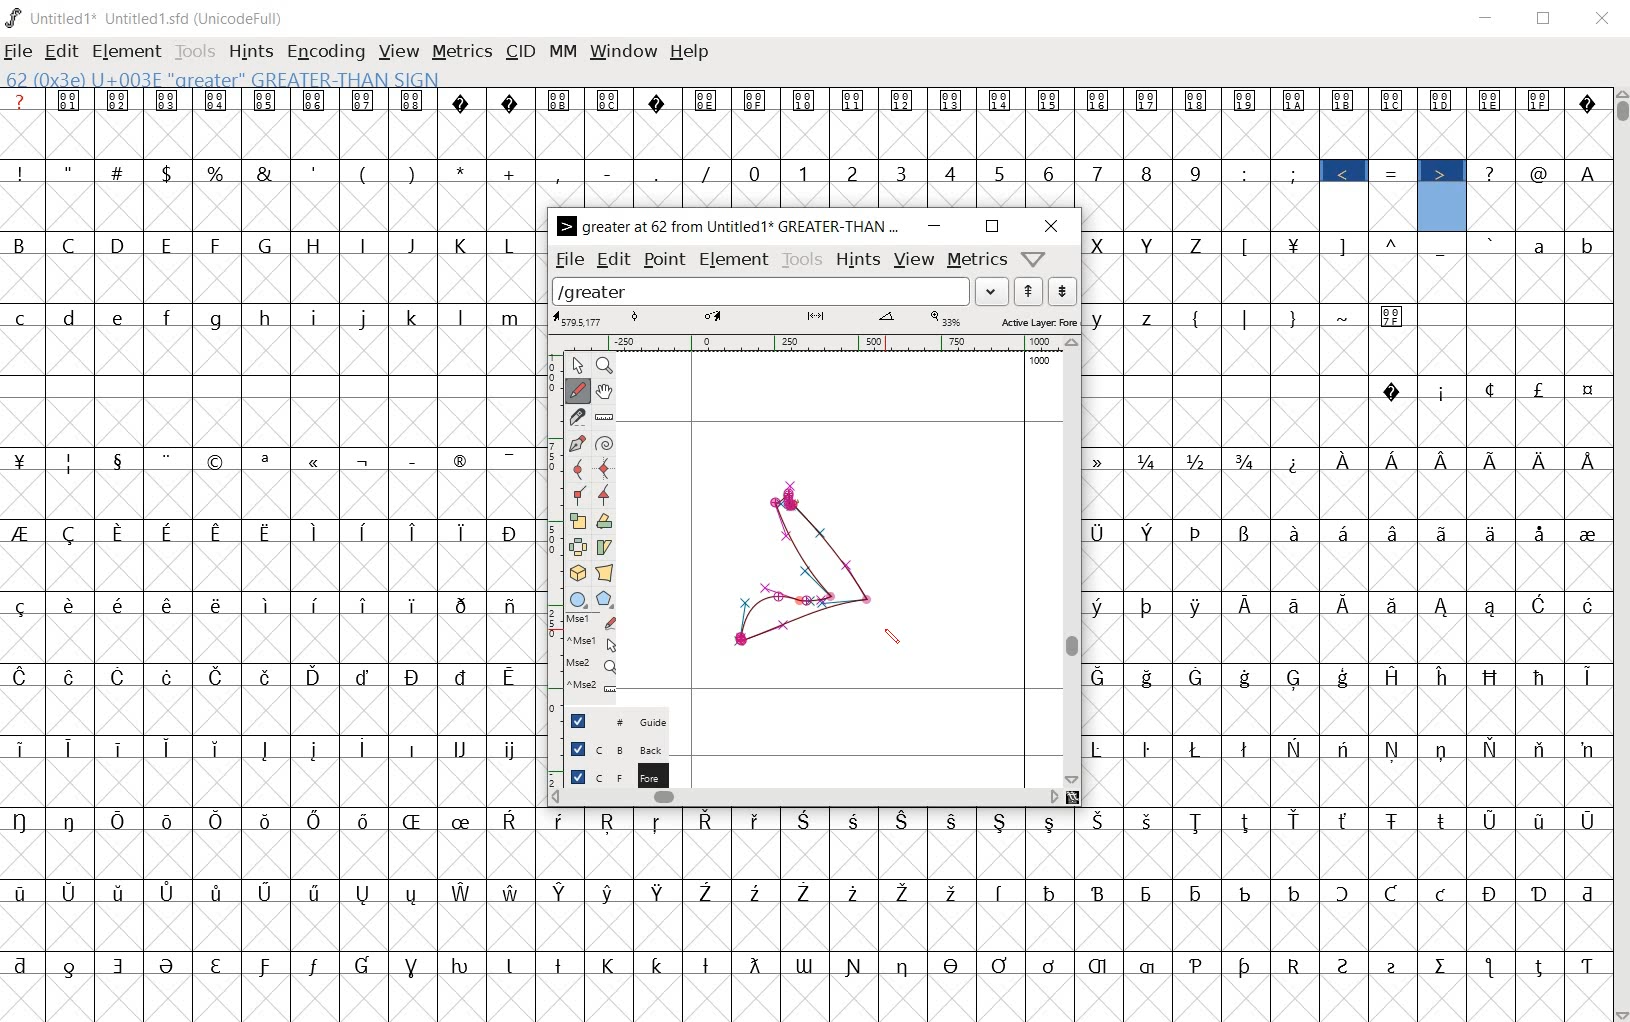 The image size is (1630, 1022). Describe the element at coordinates (605, 521) in the screenshot. I see `Rotate the selection` at that location.